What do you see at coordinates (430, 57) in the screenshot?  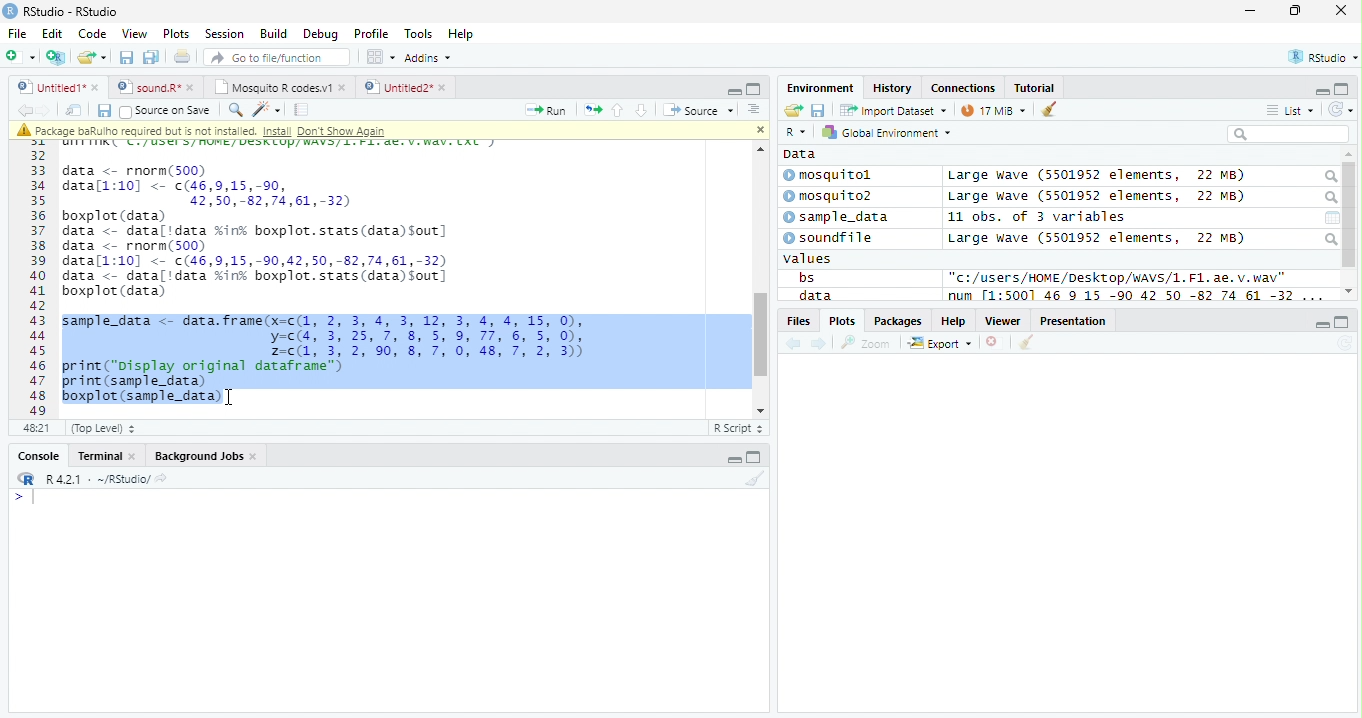 I see `Addins` at bounding box center [430, 57].